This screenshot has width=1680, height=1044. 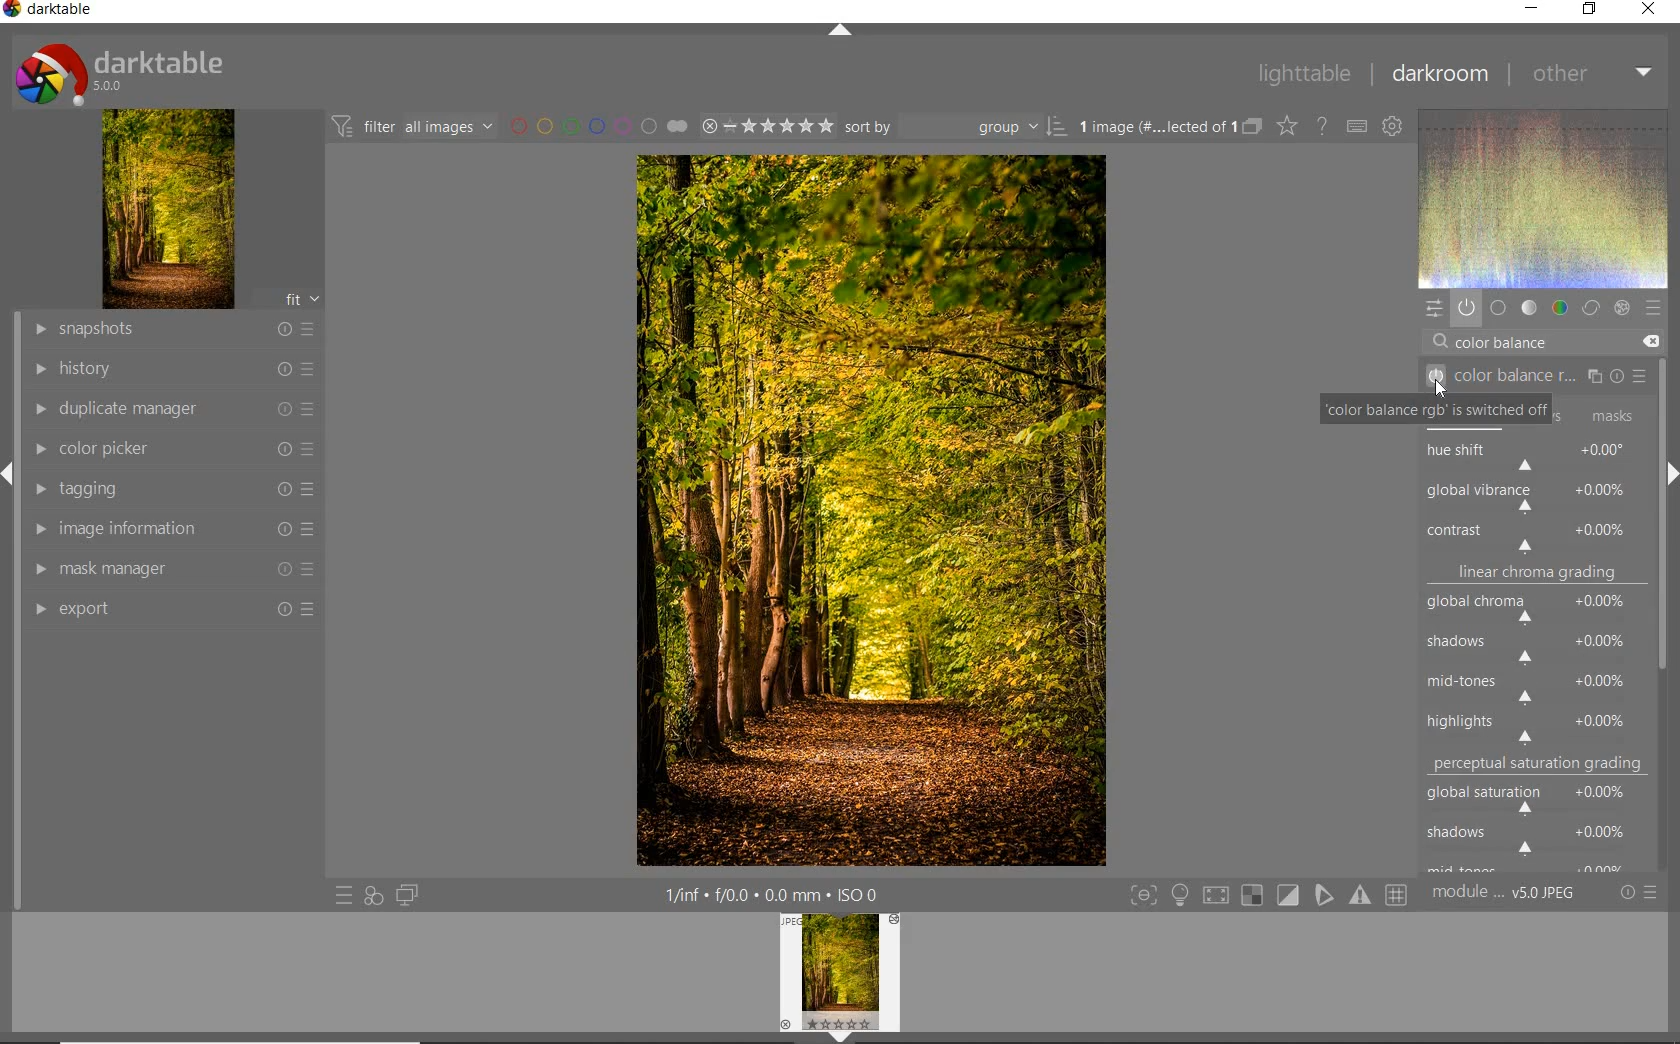 What do you see at coordinates (173, 450) in the screenshot?
I see `color picker` at bounding box center [173, 450].